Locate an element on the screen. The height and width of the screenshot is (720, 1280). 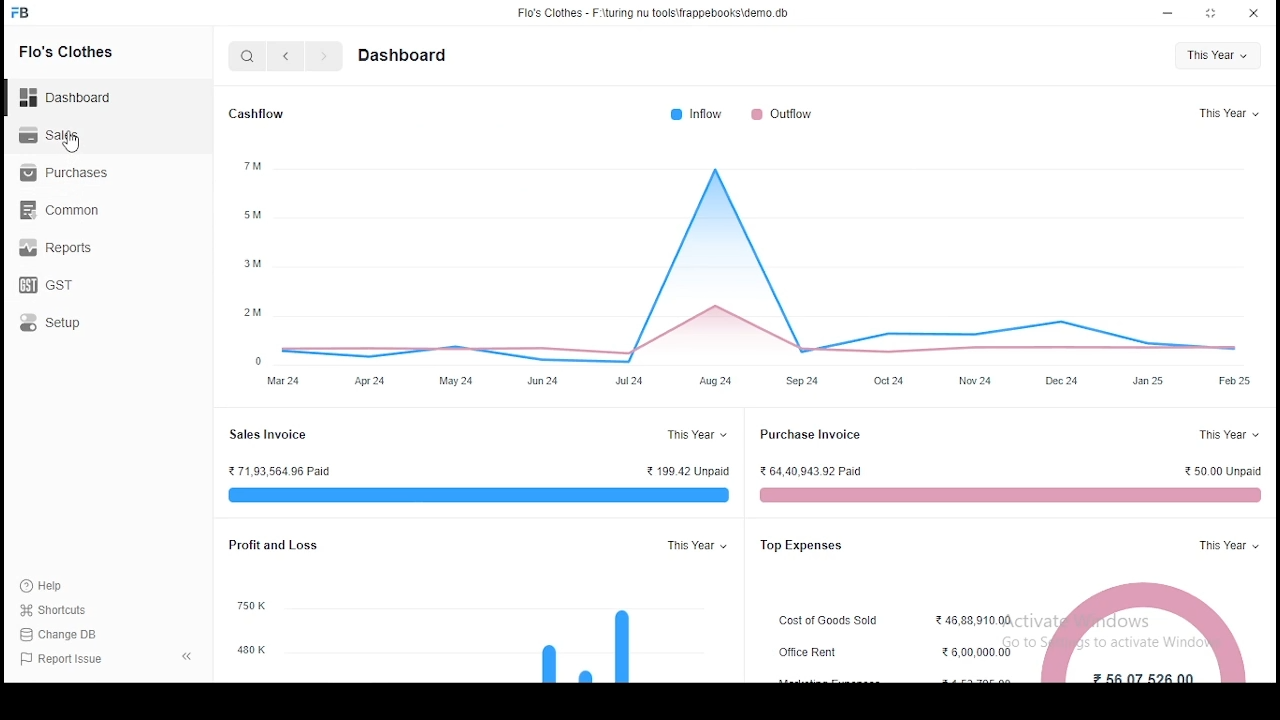
64,40,943.92 is located at coordinates (813, 471).